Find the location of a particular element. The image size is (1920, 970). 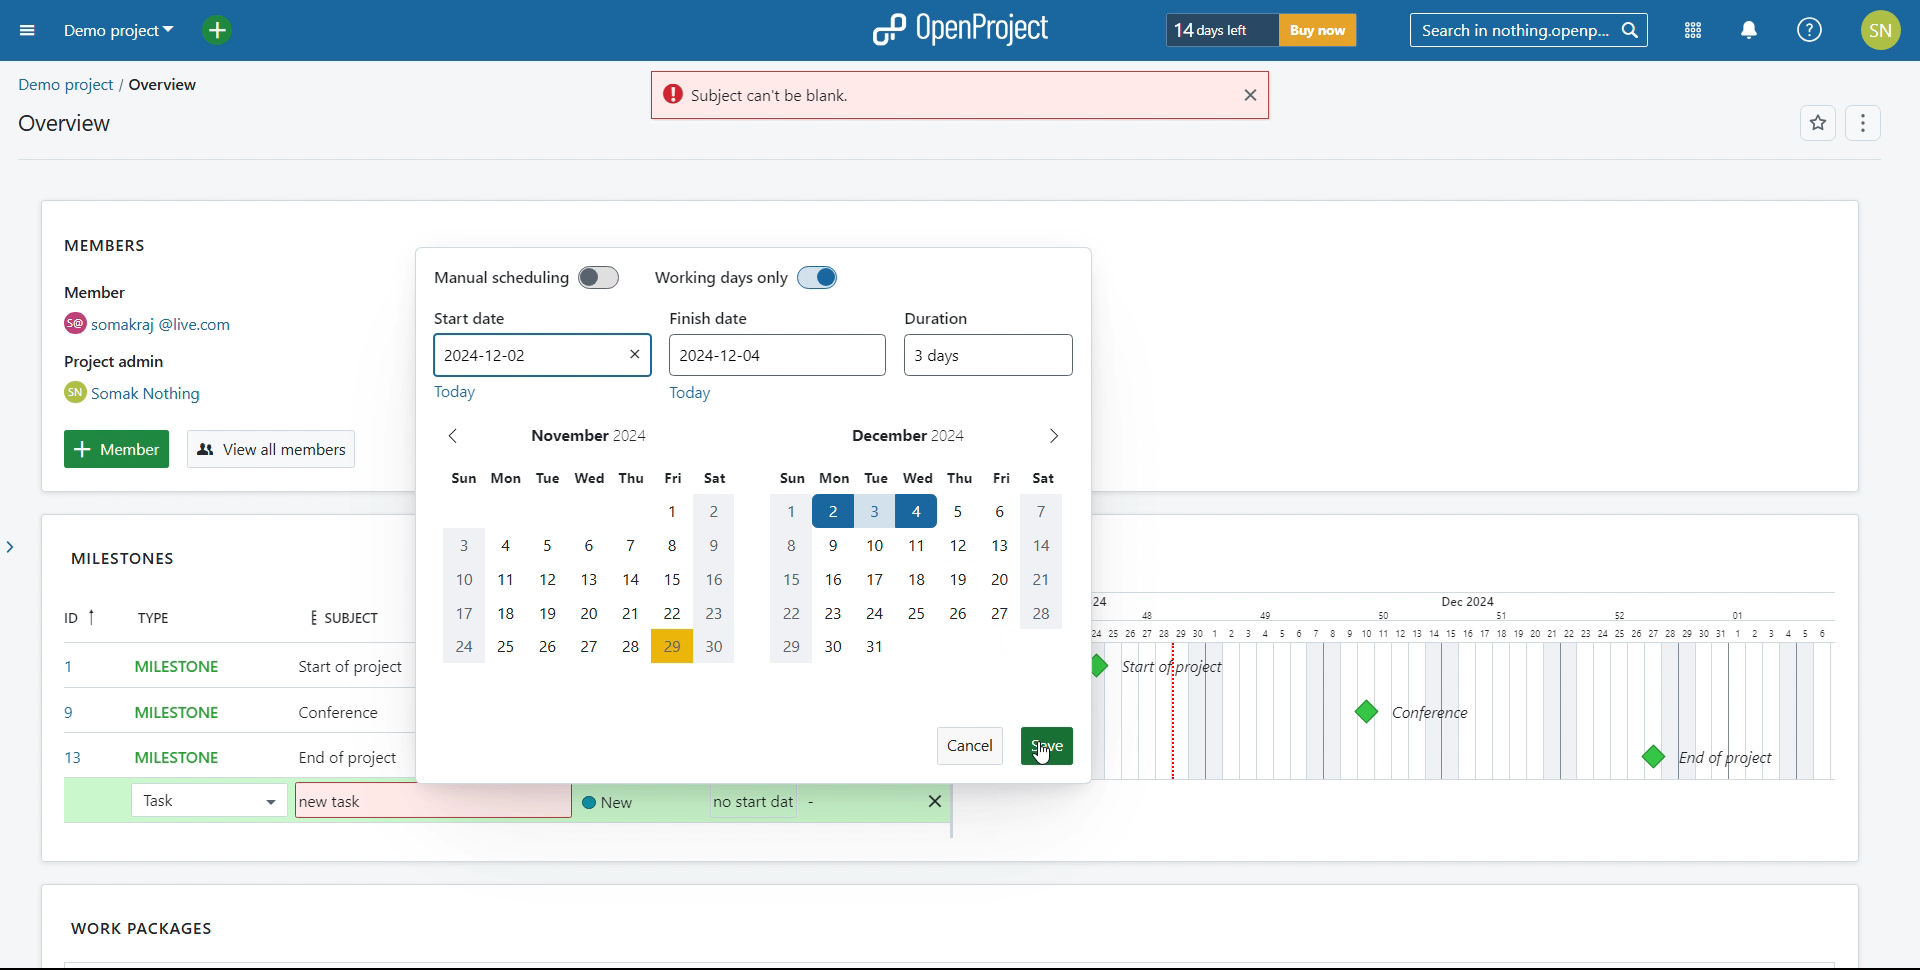

type is located at coordinates (166, 620).